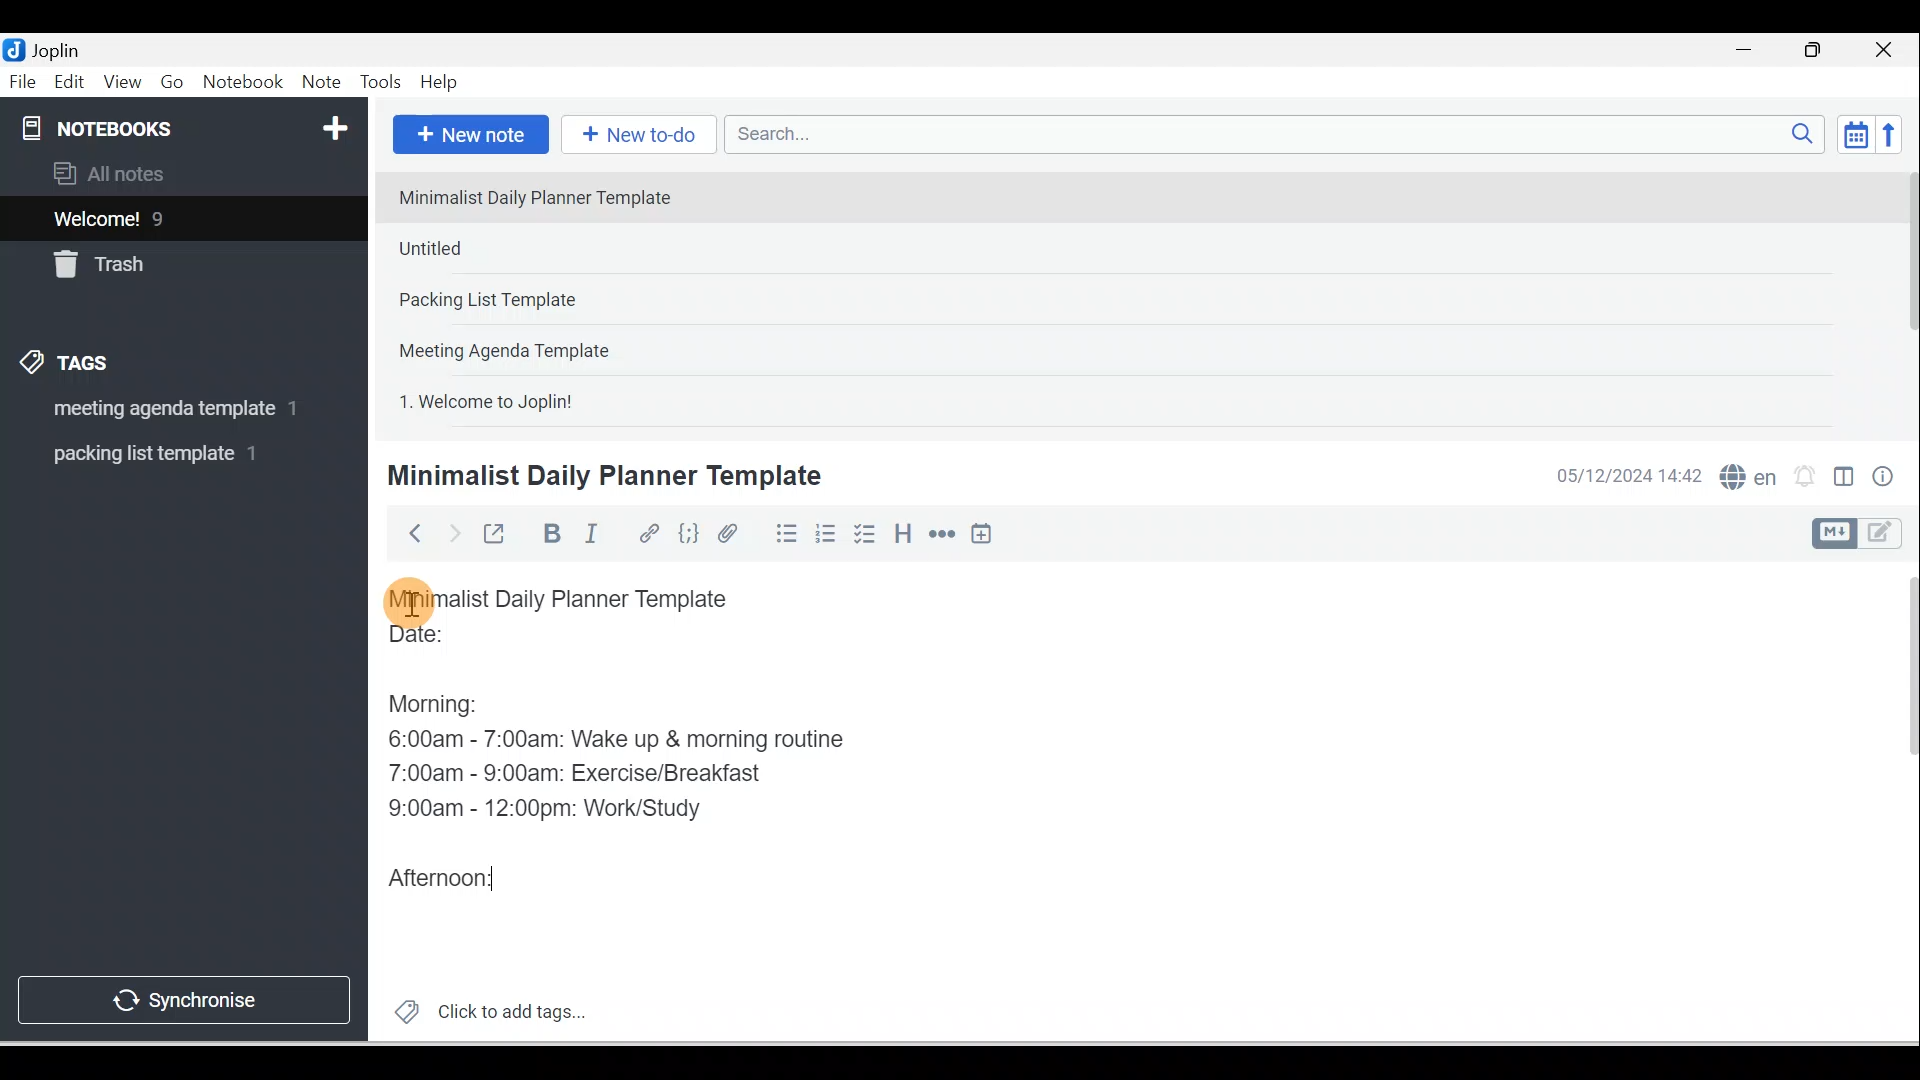 This screenshot has height=1080, width=1920. What do you see at coordinates (71, 83) in the screenshot?
I see `Edit` at bounding box center [71, 83].